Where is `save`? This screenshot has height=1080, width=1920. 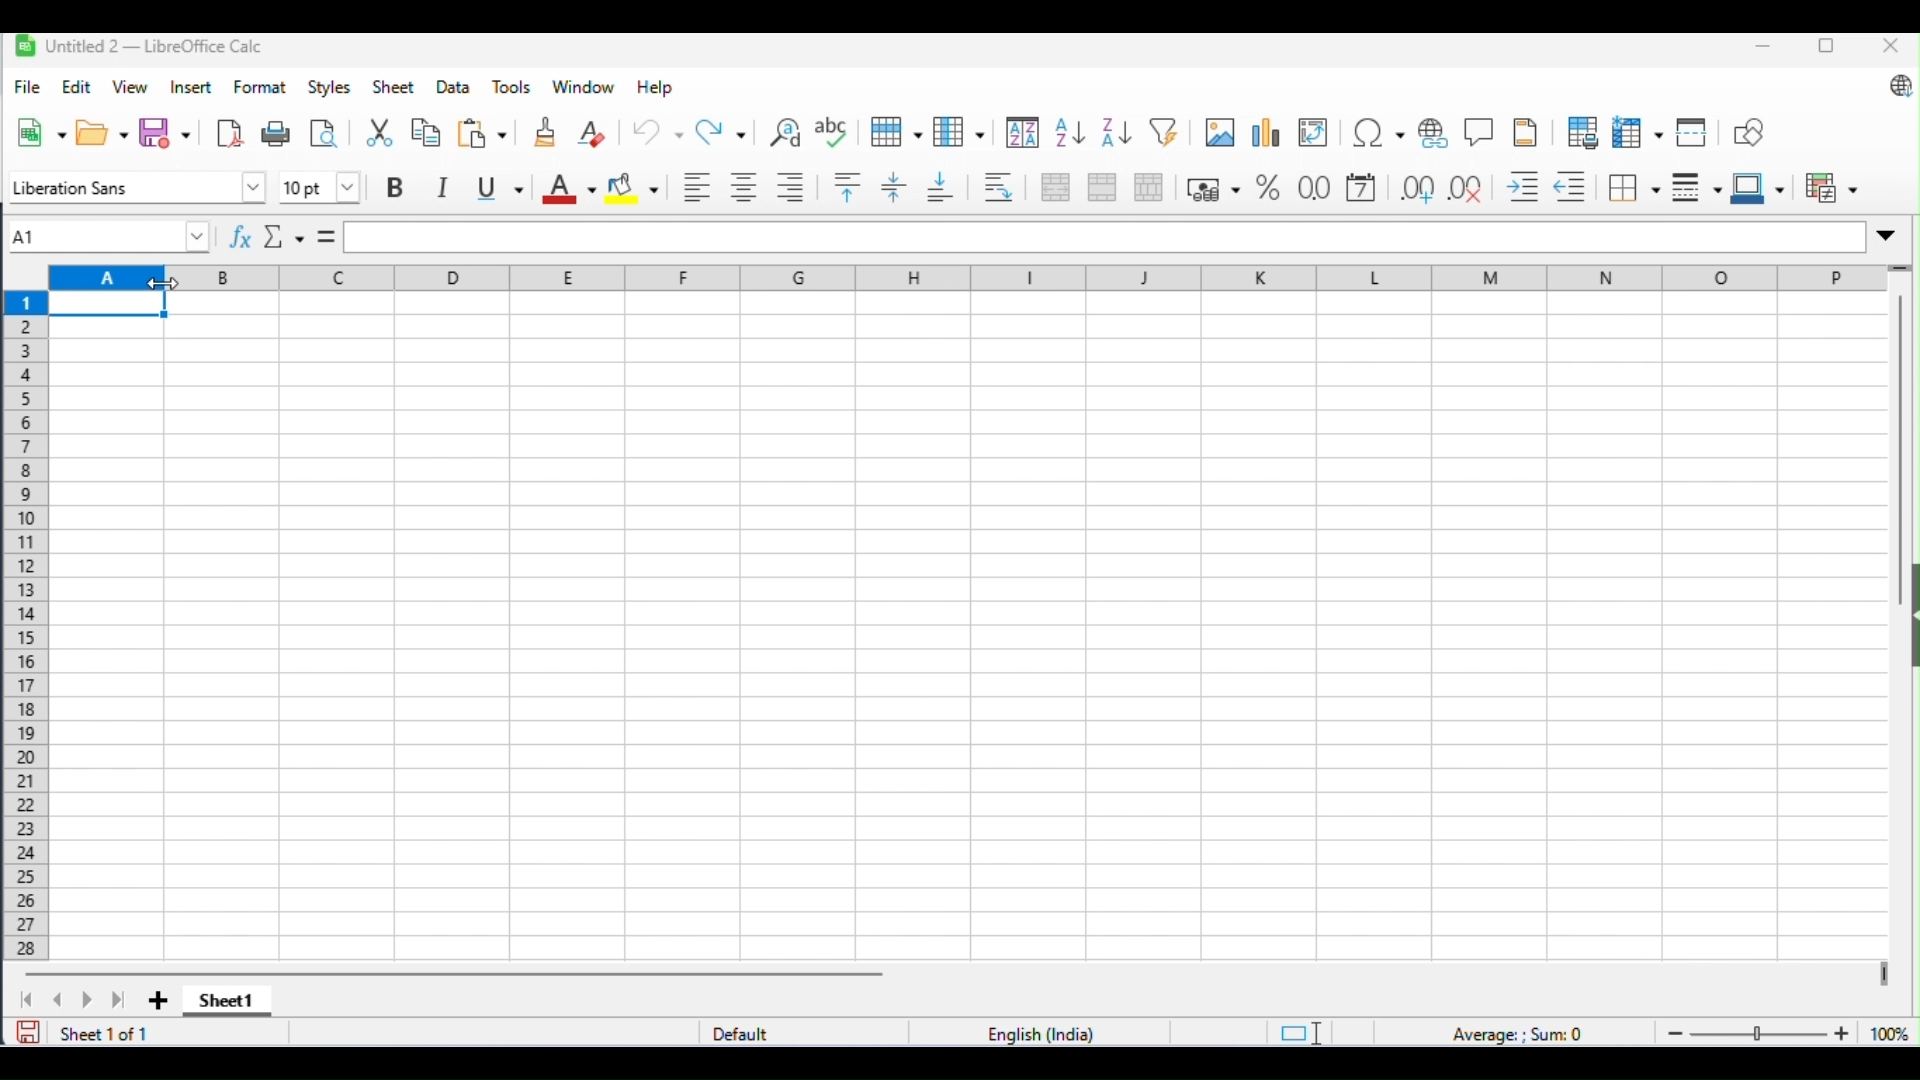 save is located at coordinates (29, 1031).